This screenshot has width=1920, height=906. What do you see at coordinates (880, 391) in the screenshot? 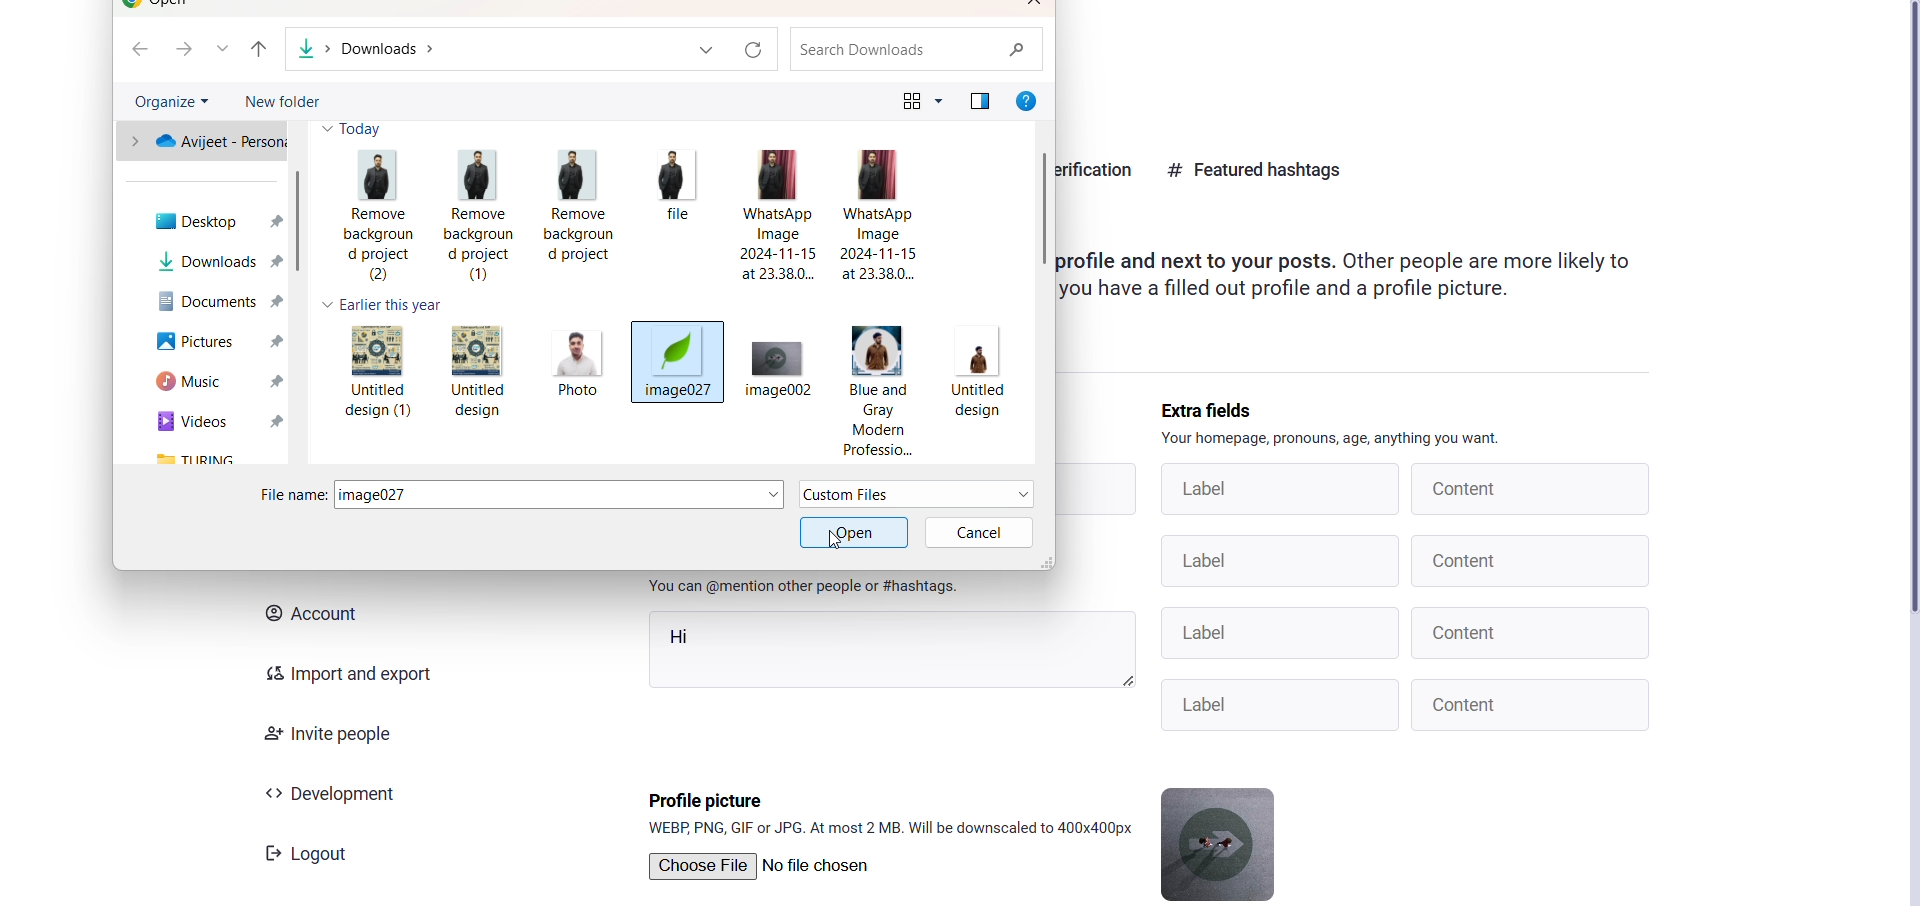
I see `Blue and gray modem` at bounding box center [880, 391].